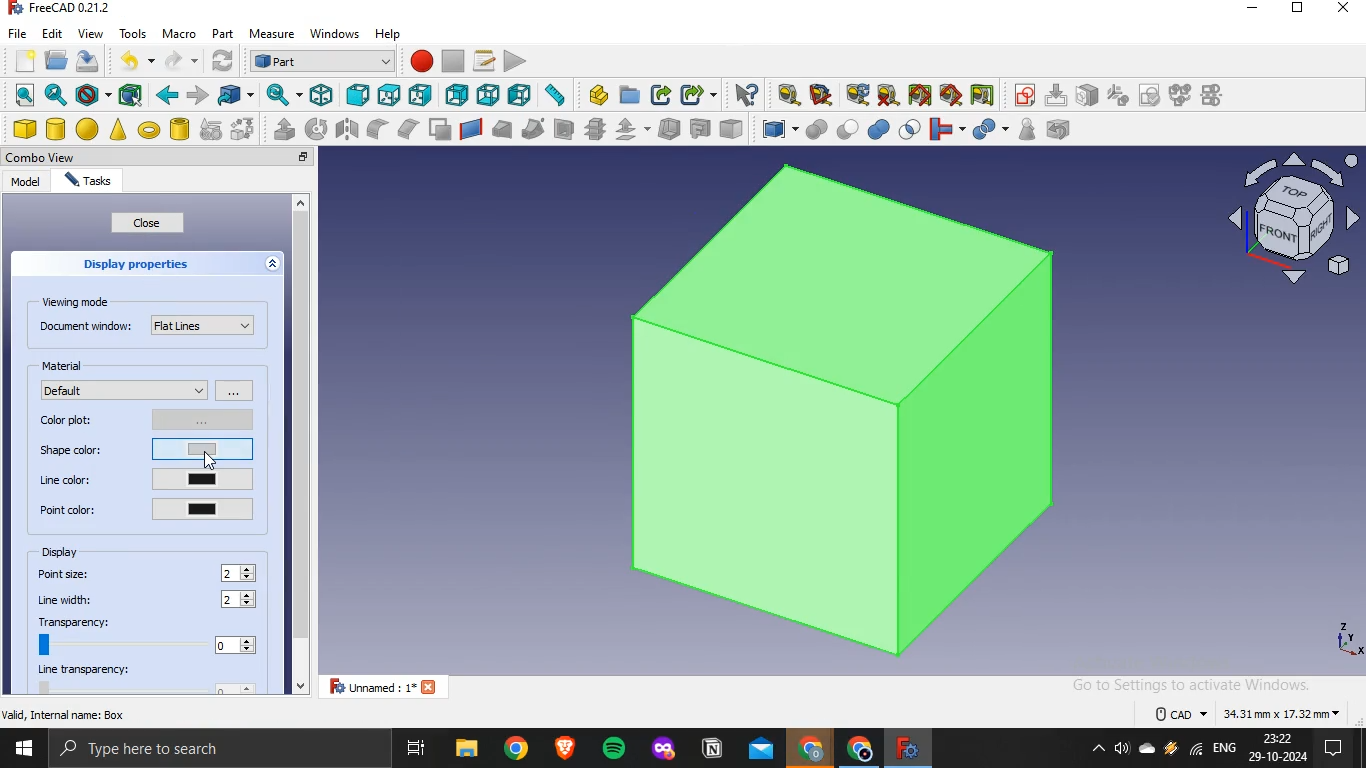 The width and height of the screenshot is (1366, 768). I want to click on measure, so click(272, 35).